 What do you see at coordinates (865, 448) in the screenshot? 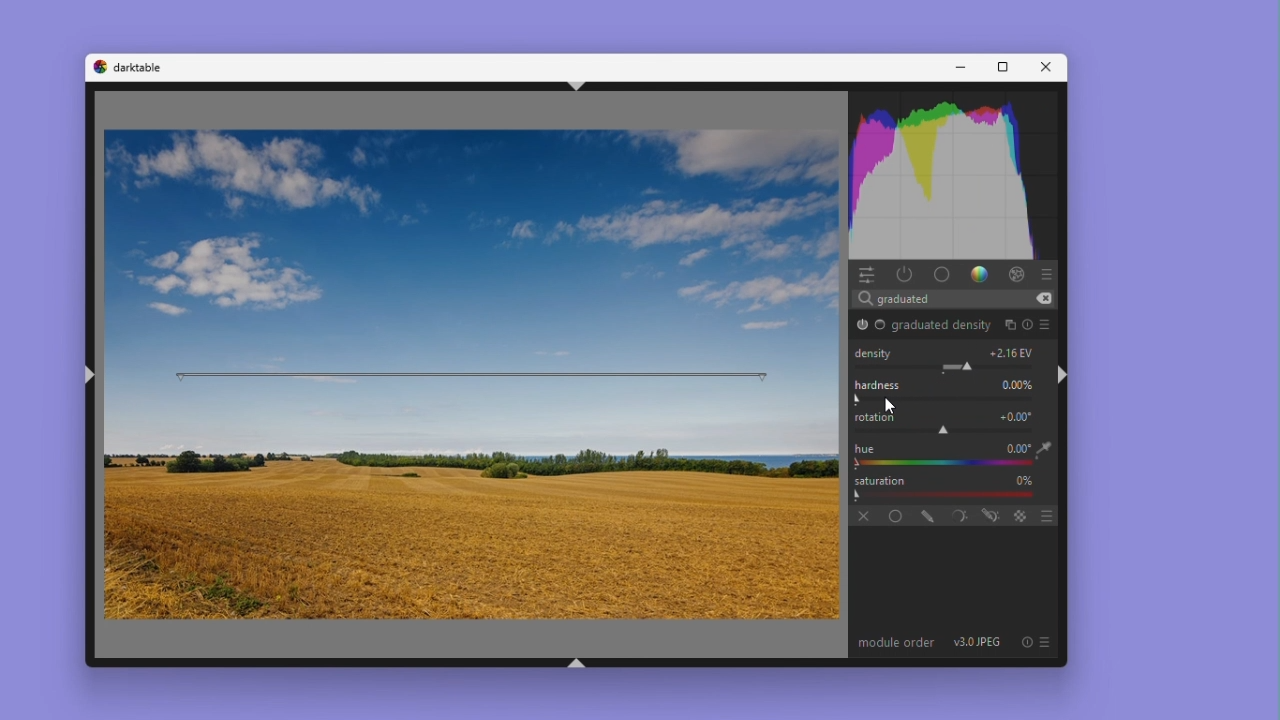
I see `hue` at bounding box center [865, 448].